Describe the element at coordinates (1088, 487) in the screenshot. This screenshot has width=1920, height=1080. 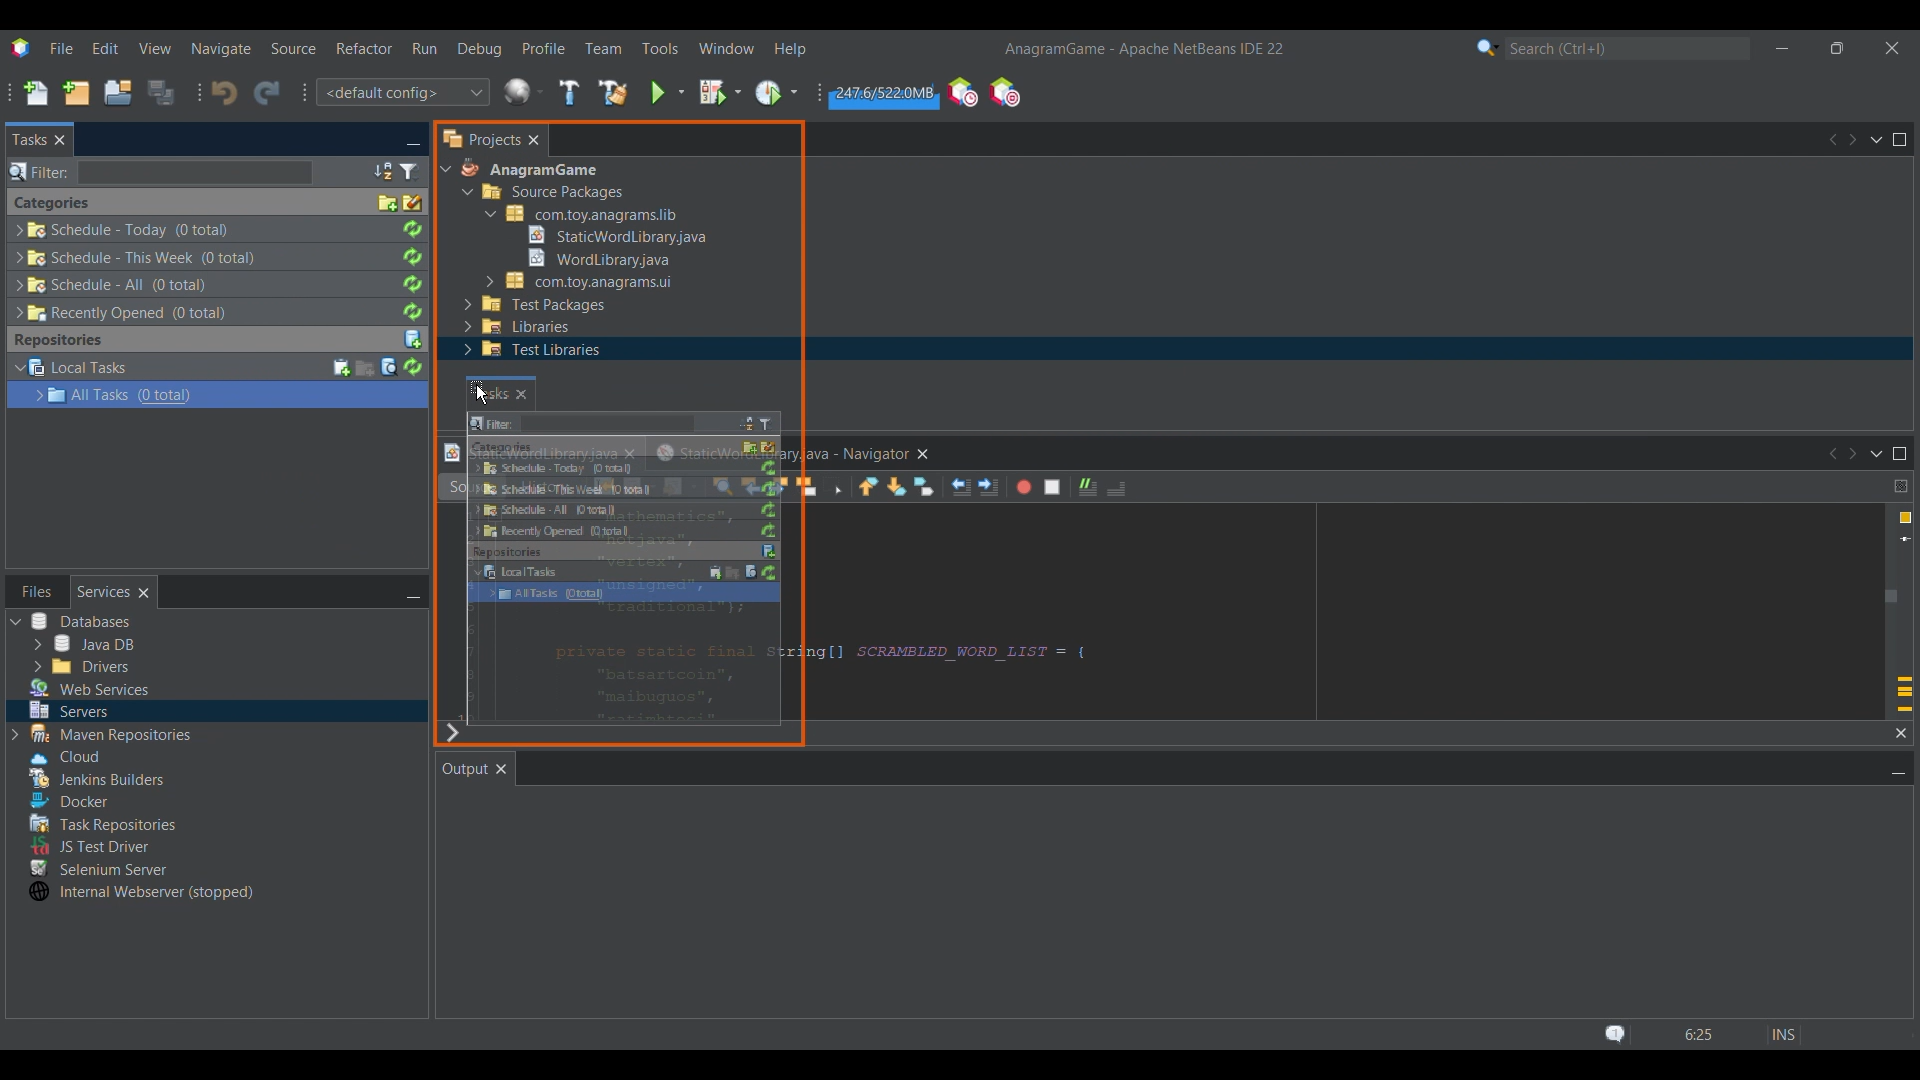
I see `Comment` at that location.